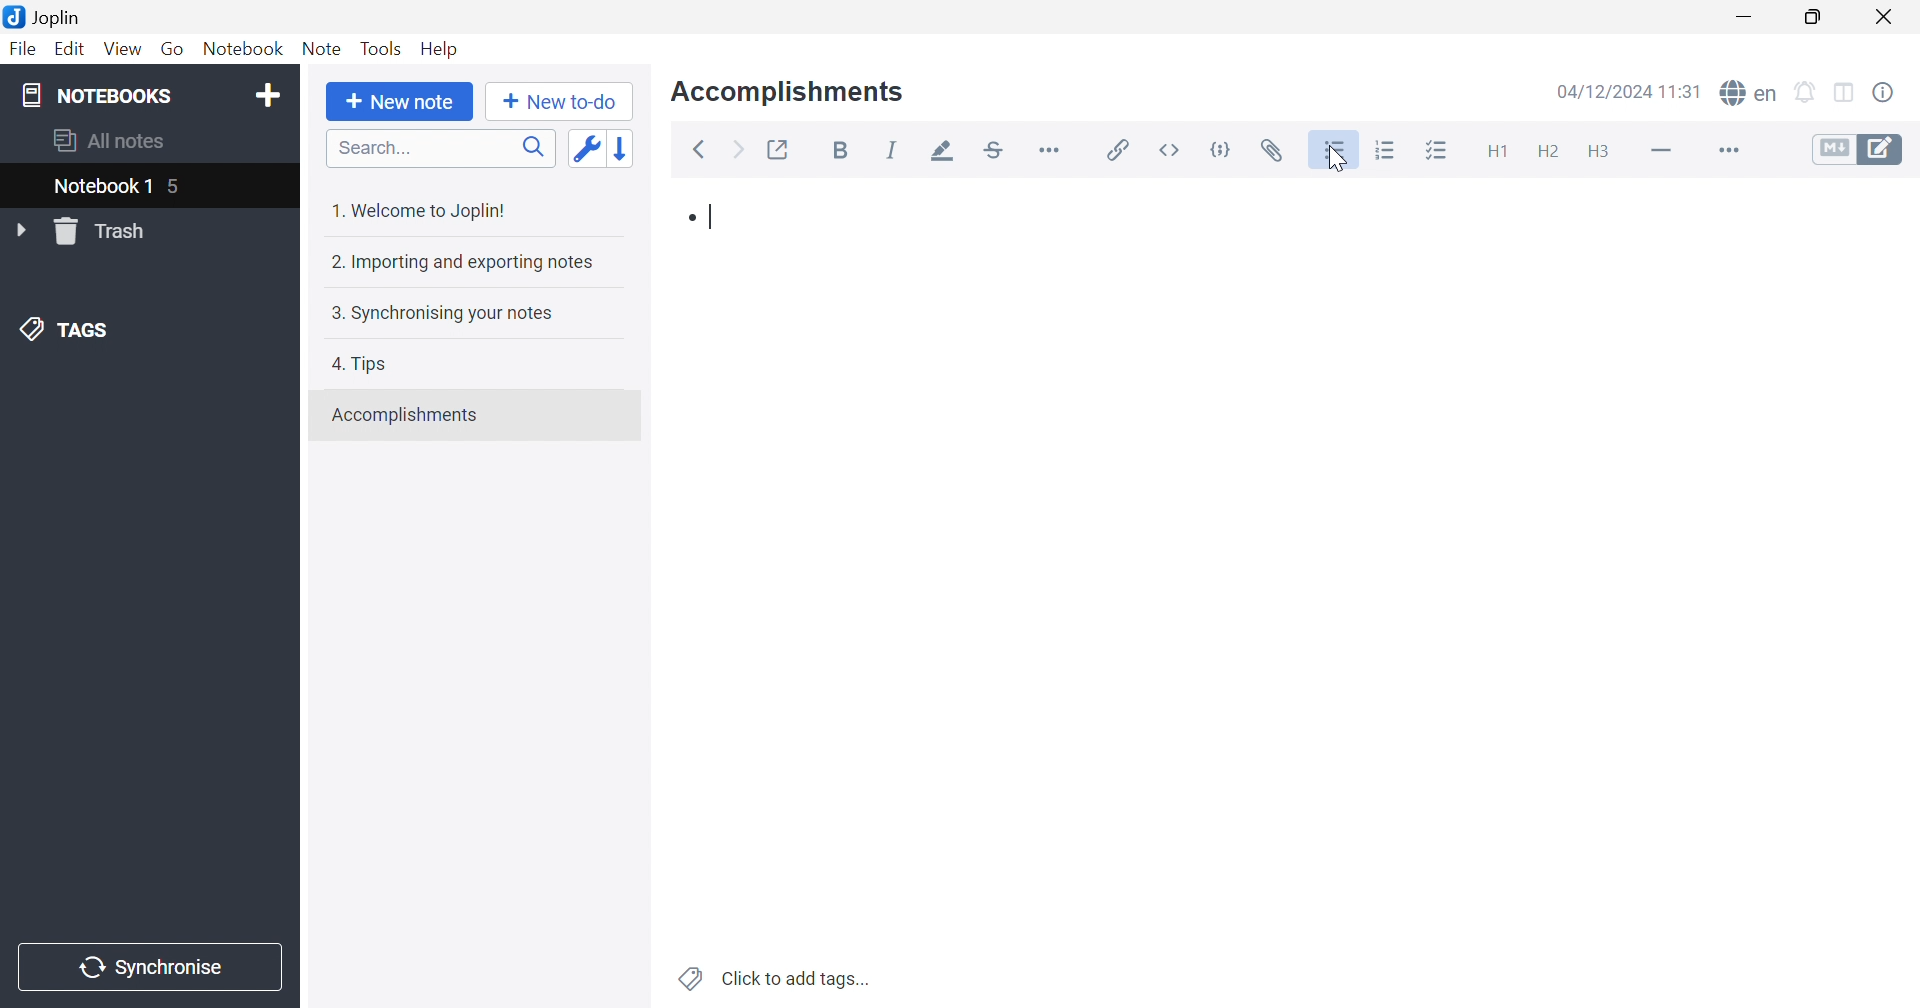 This screenshot has width=1920, height=1008. Describe the element at coordinates (1441, 152) in the screenshot. I see `Checkbox list` at that location.